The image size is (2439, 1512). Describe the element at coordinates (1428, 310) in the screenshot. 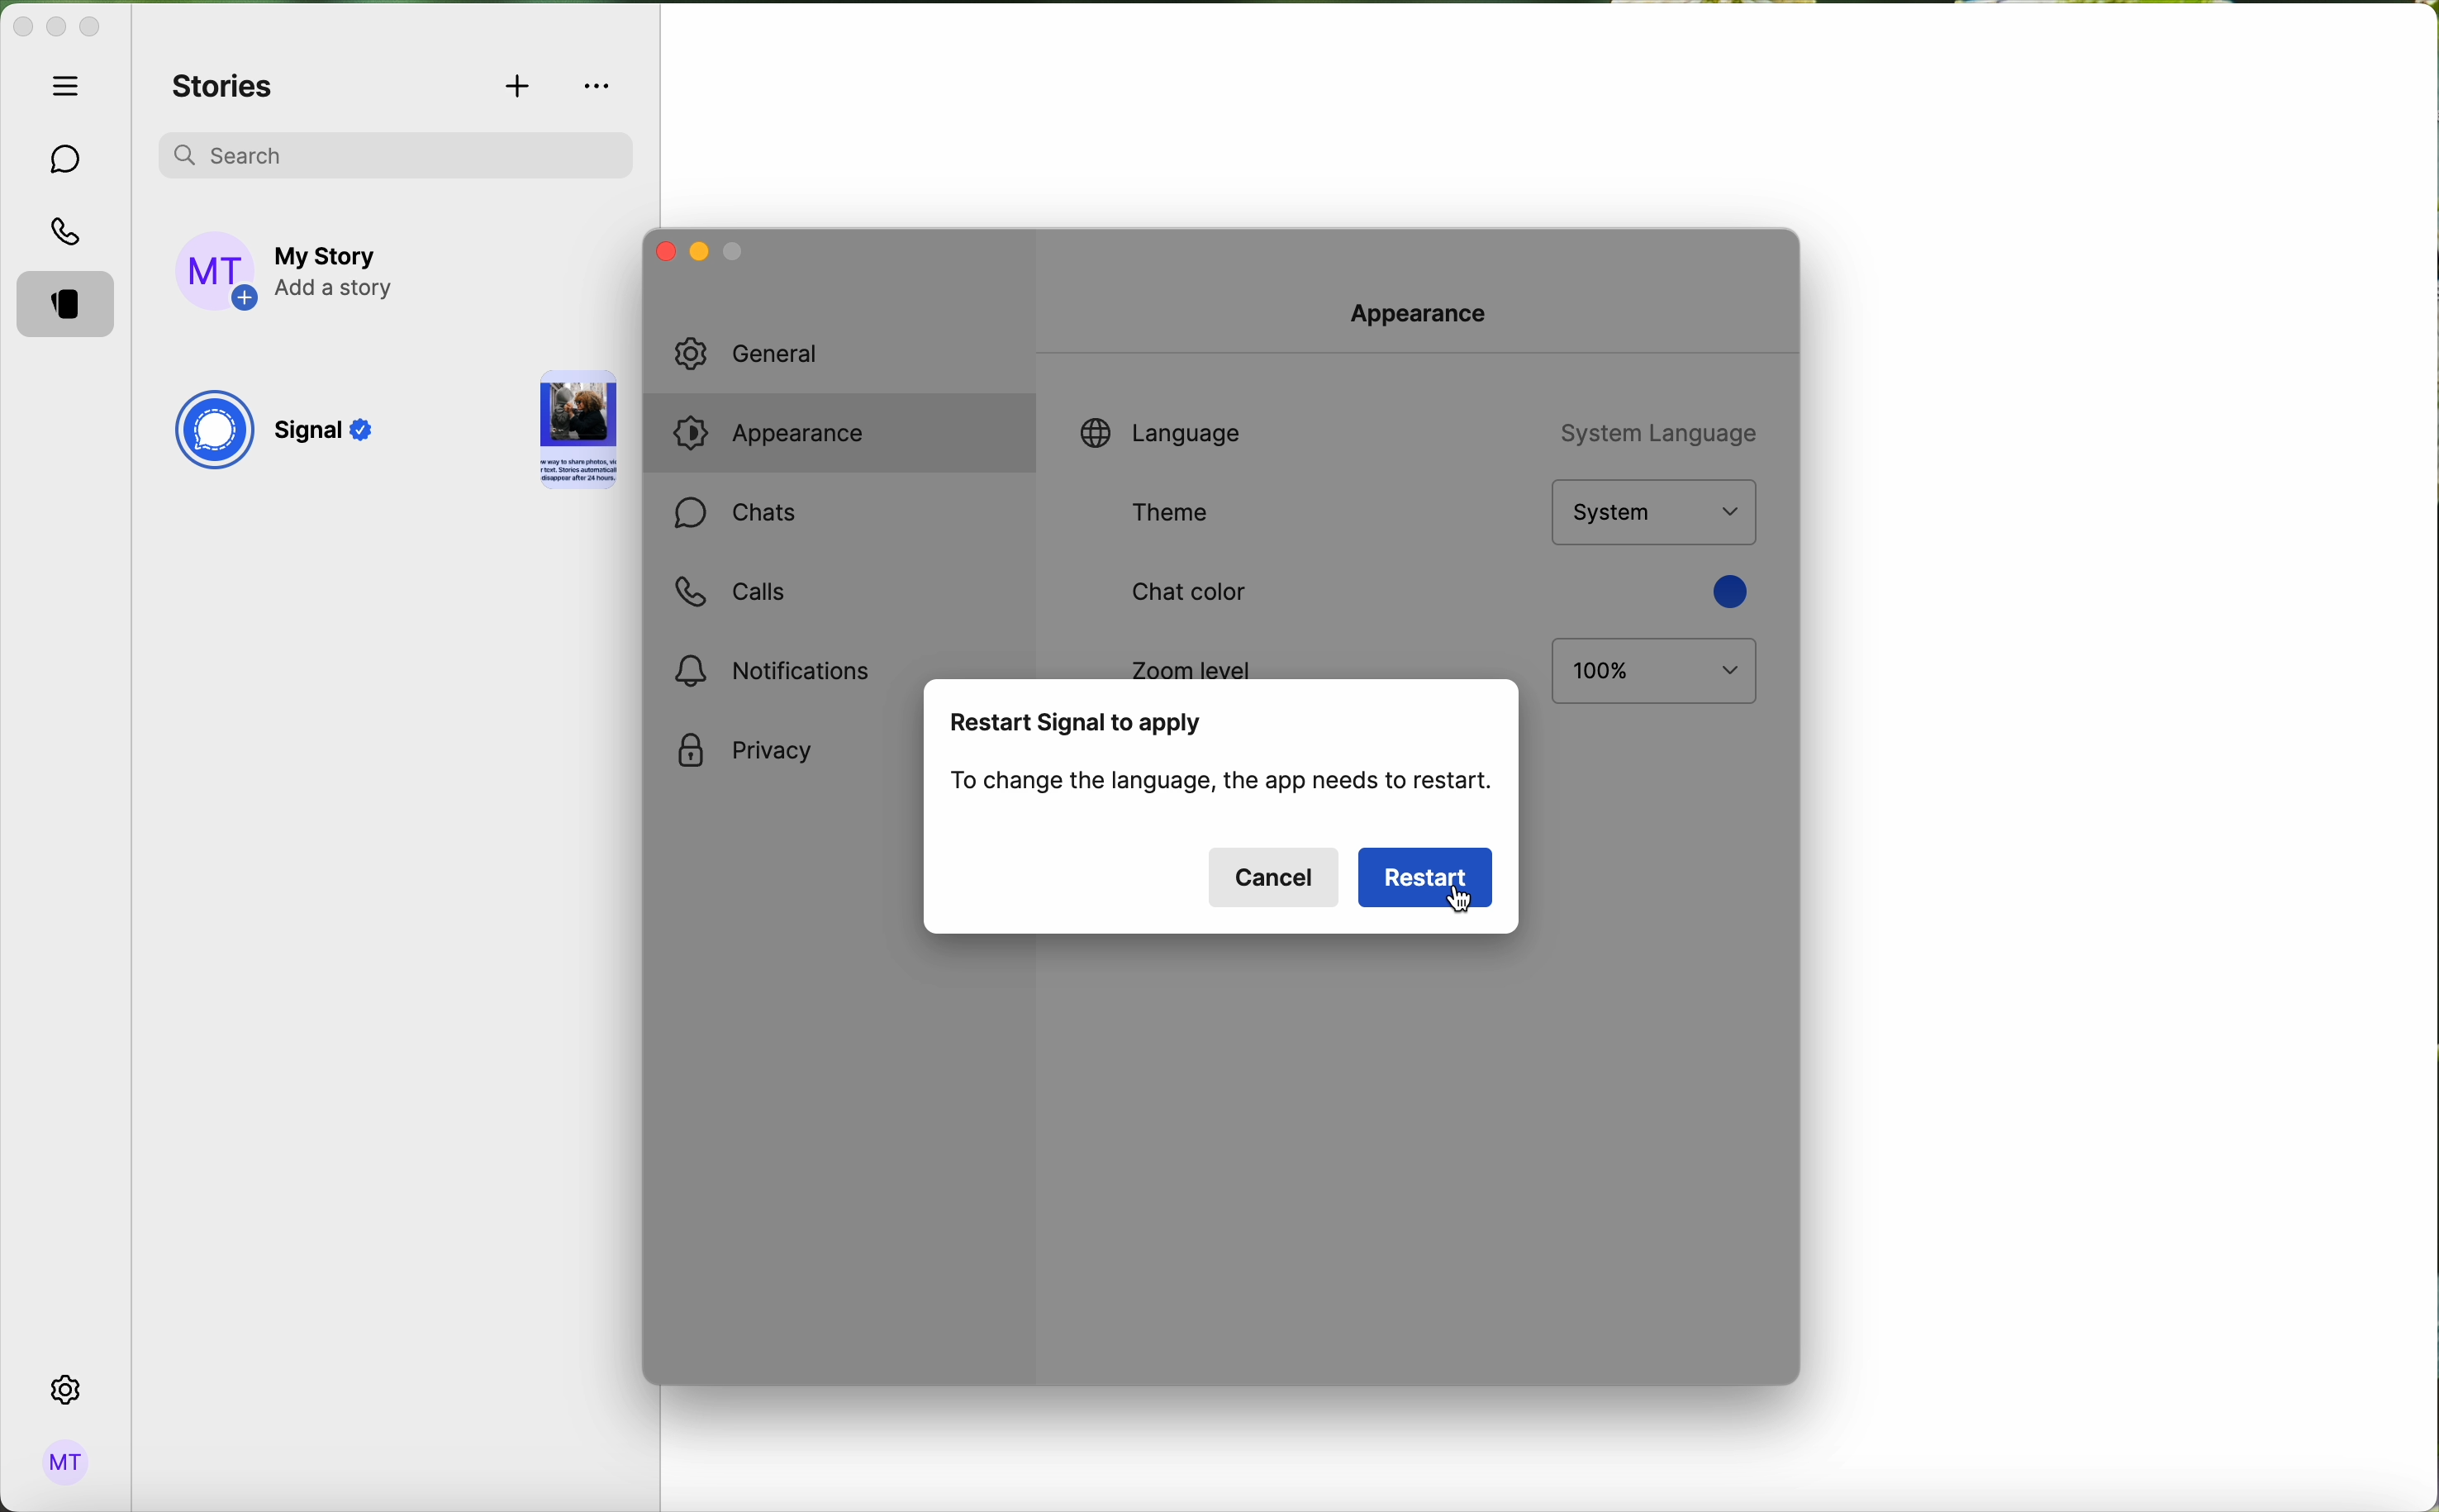

I see `Appearance` at that location.